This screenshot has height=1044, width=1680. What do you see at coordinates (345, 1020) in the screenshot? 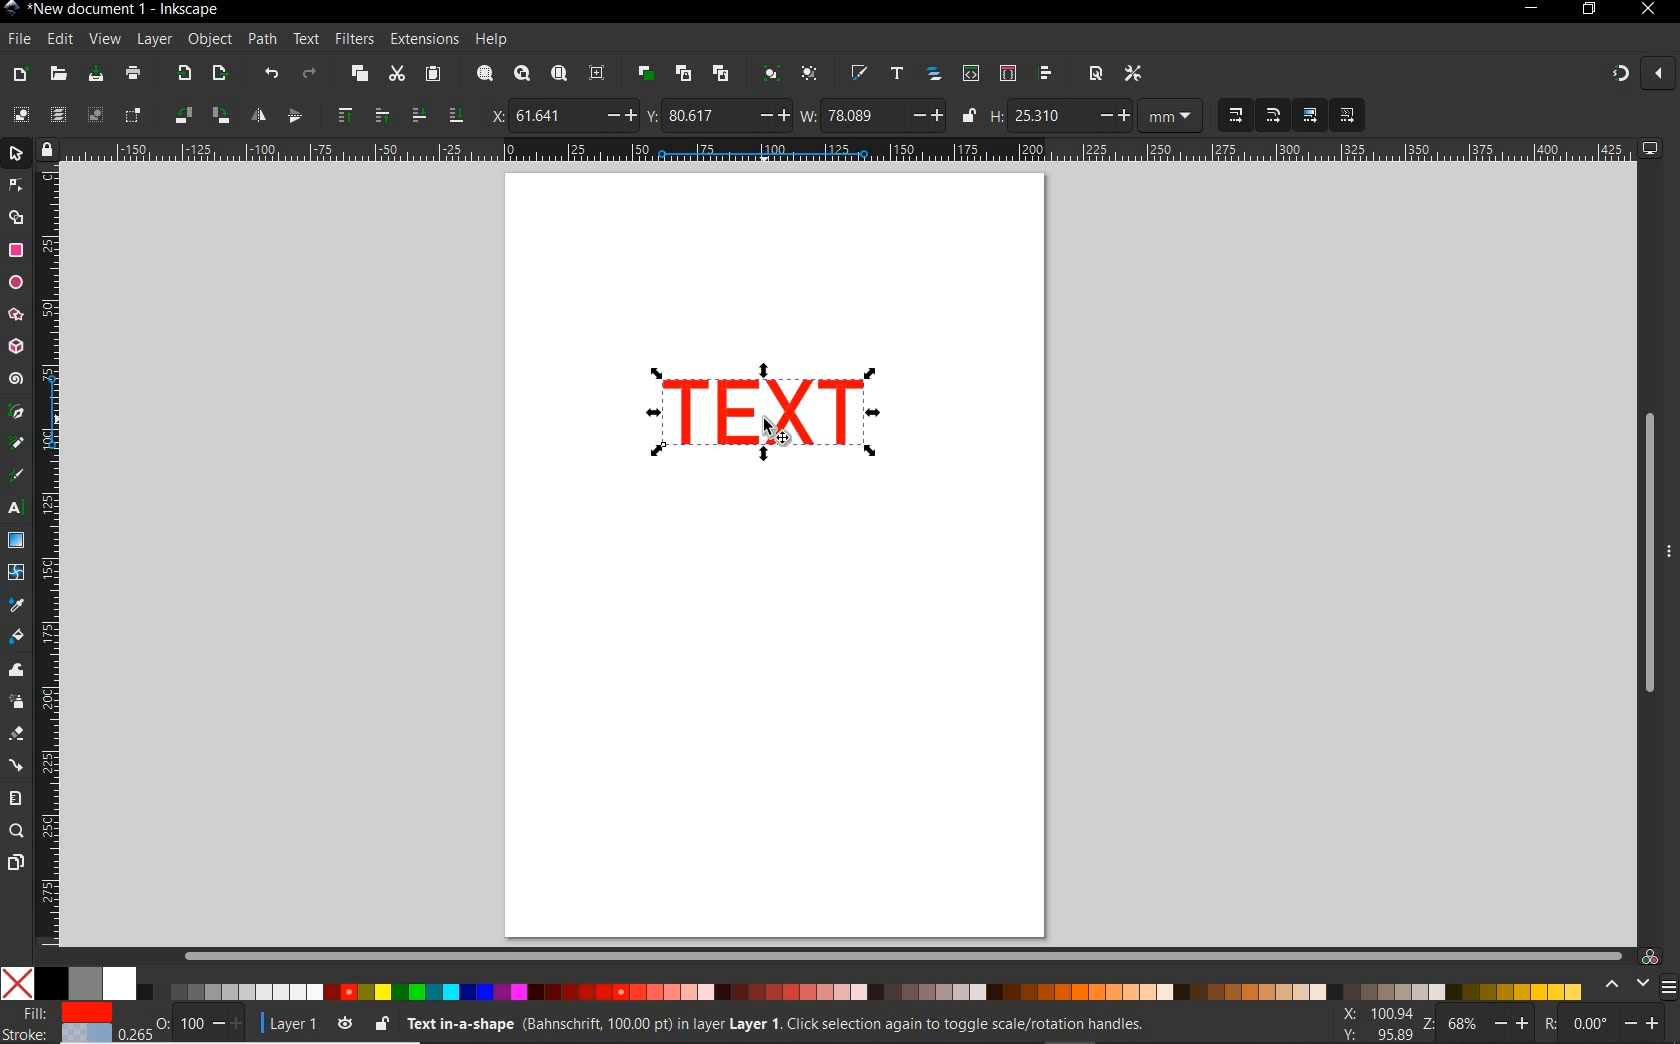
I see `toggle current layer visibility` at bounding box center [345, 1020].